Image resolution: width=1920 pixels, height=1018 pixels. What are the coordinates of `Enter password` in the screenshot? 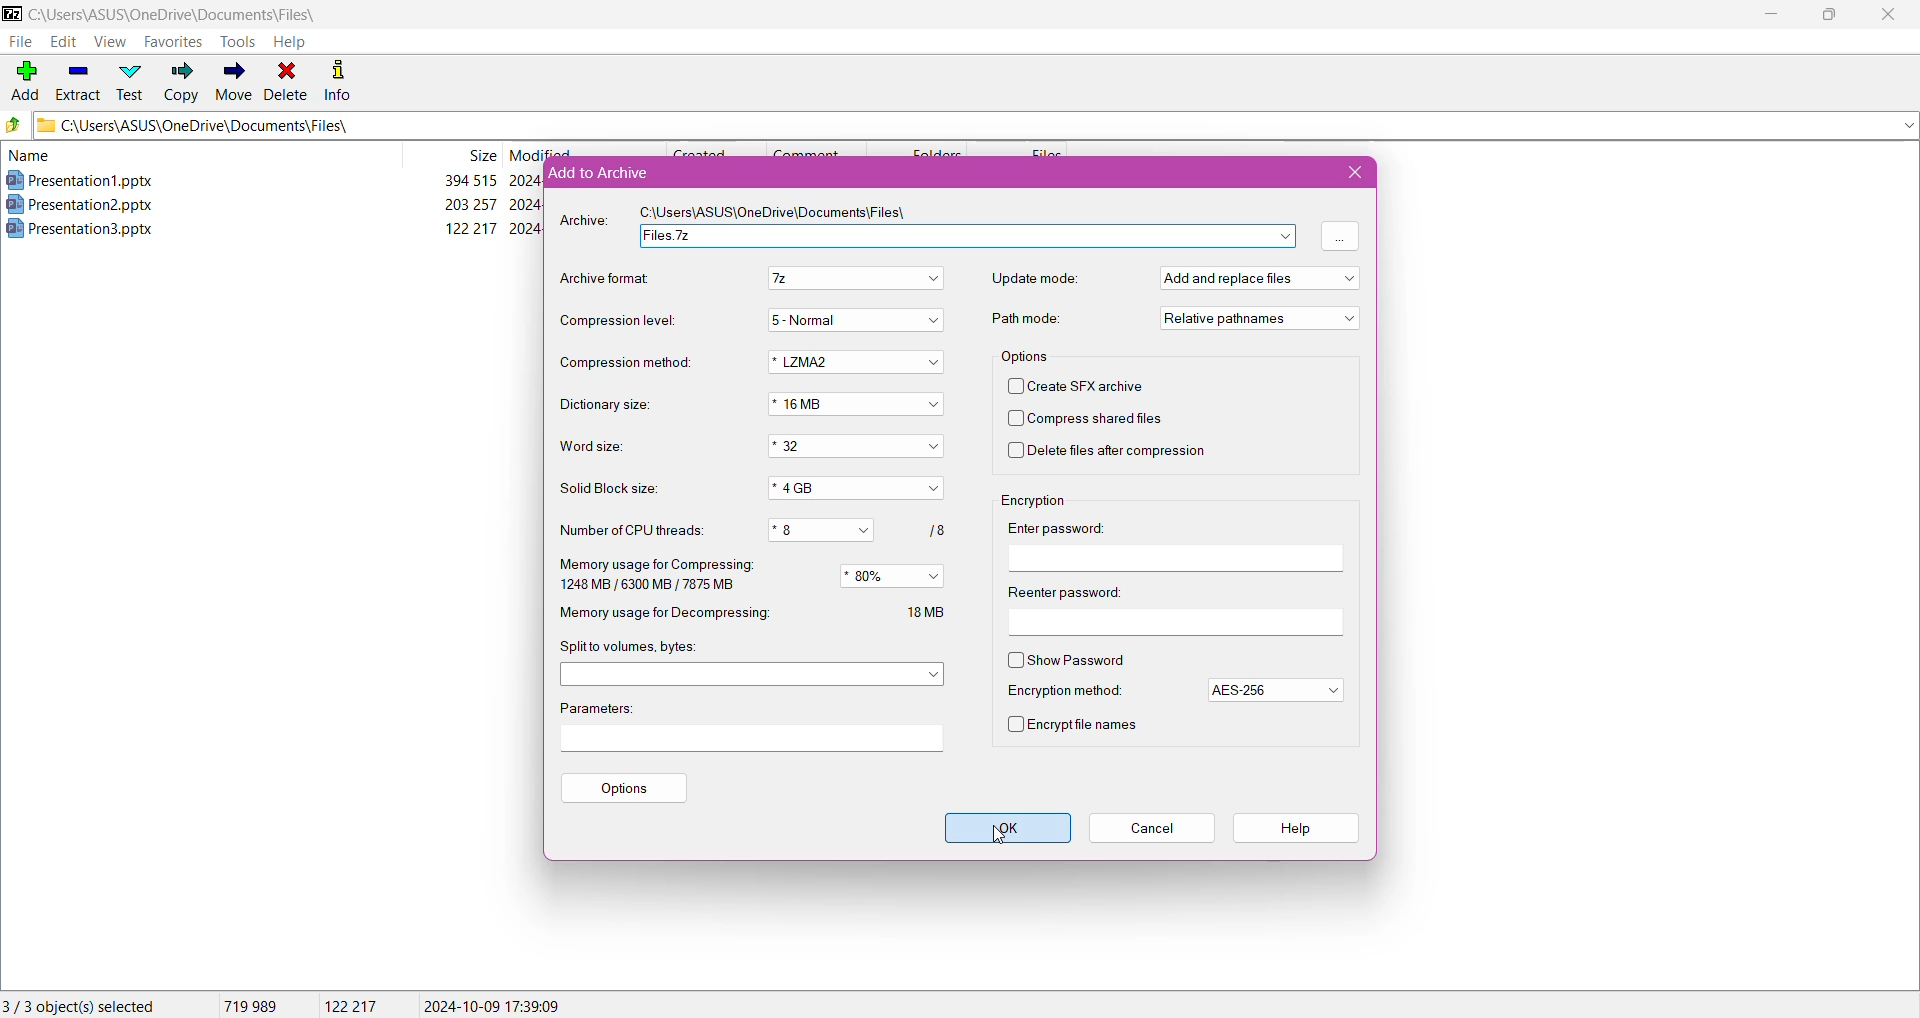 It's located at (1068, 528).